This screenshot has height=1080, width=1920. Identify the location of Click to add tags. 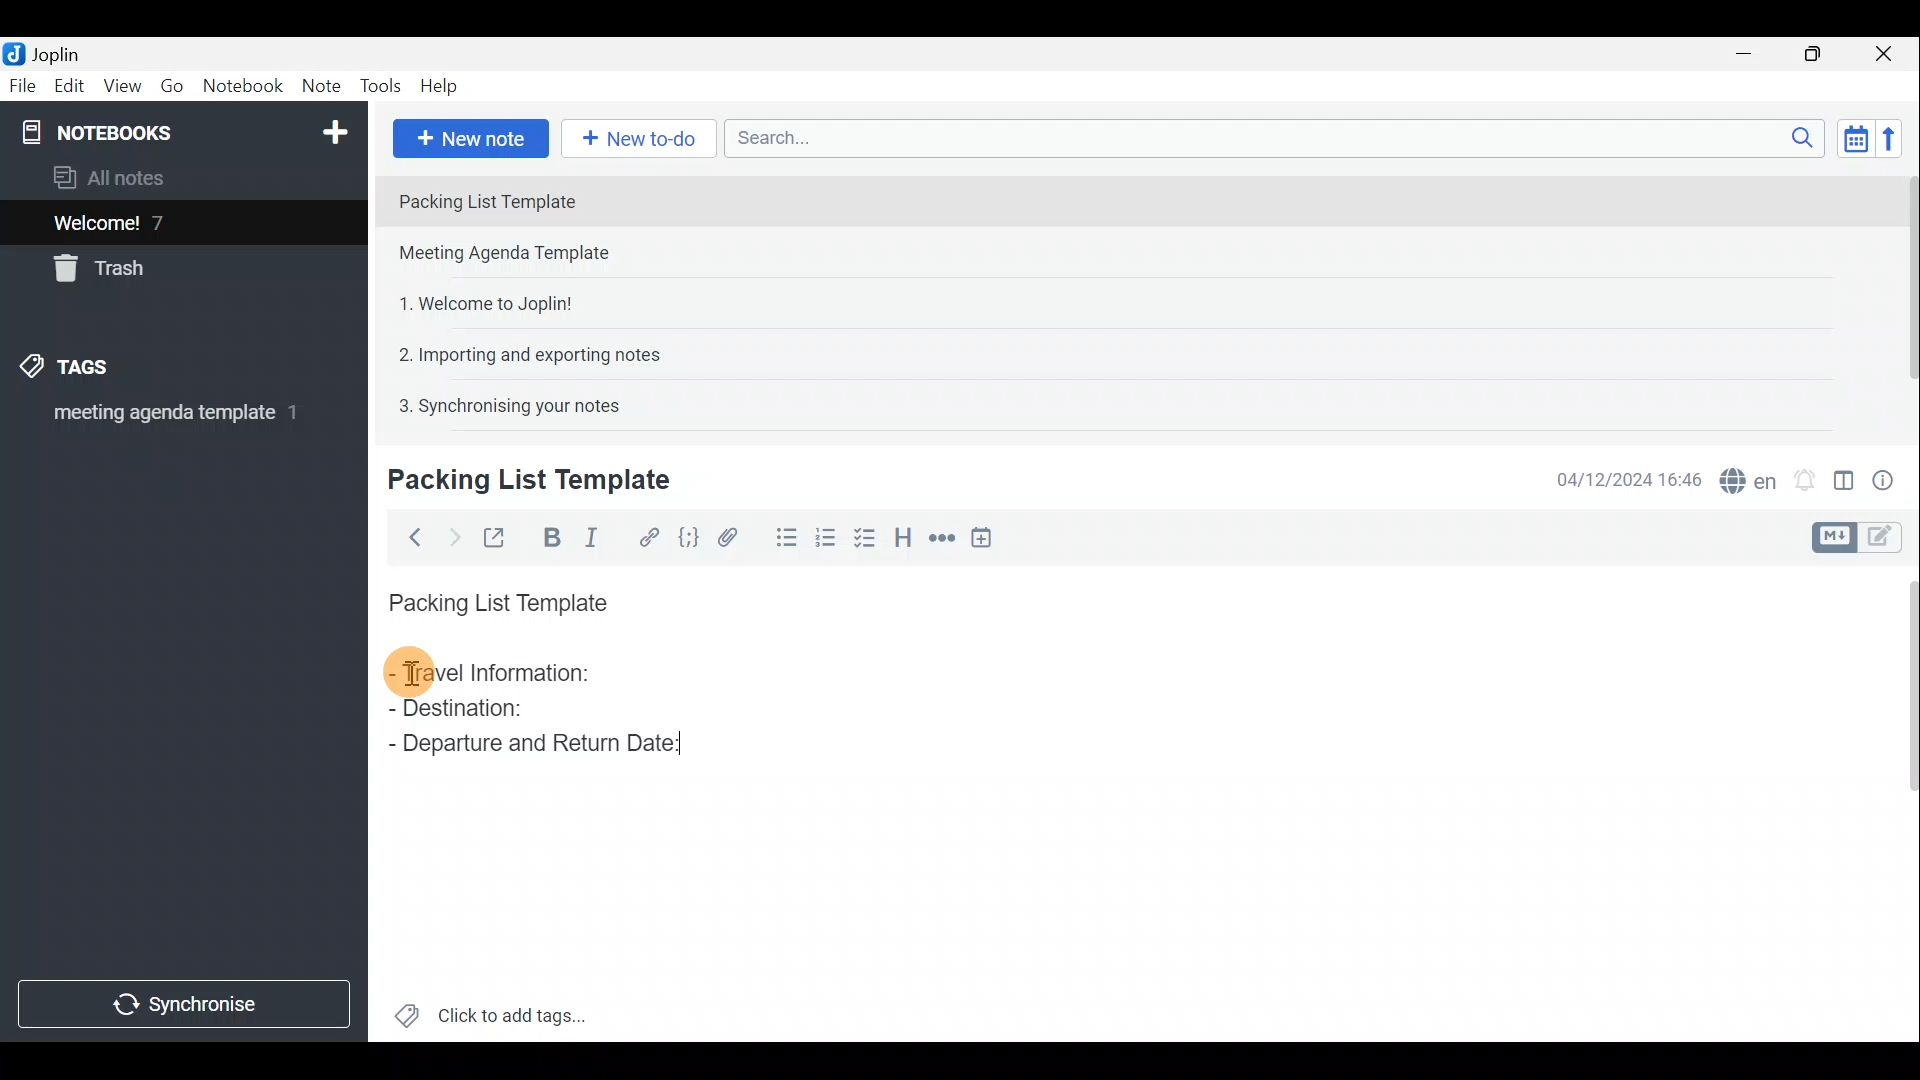
(491, 1010).